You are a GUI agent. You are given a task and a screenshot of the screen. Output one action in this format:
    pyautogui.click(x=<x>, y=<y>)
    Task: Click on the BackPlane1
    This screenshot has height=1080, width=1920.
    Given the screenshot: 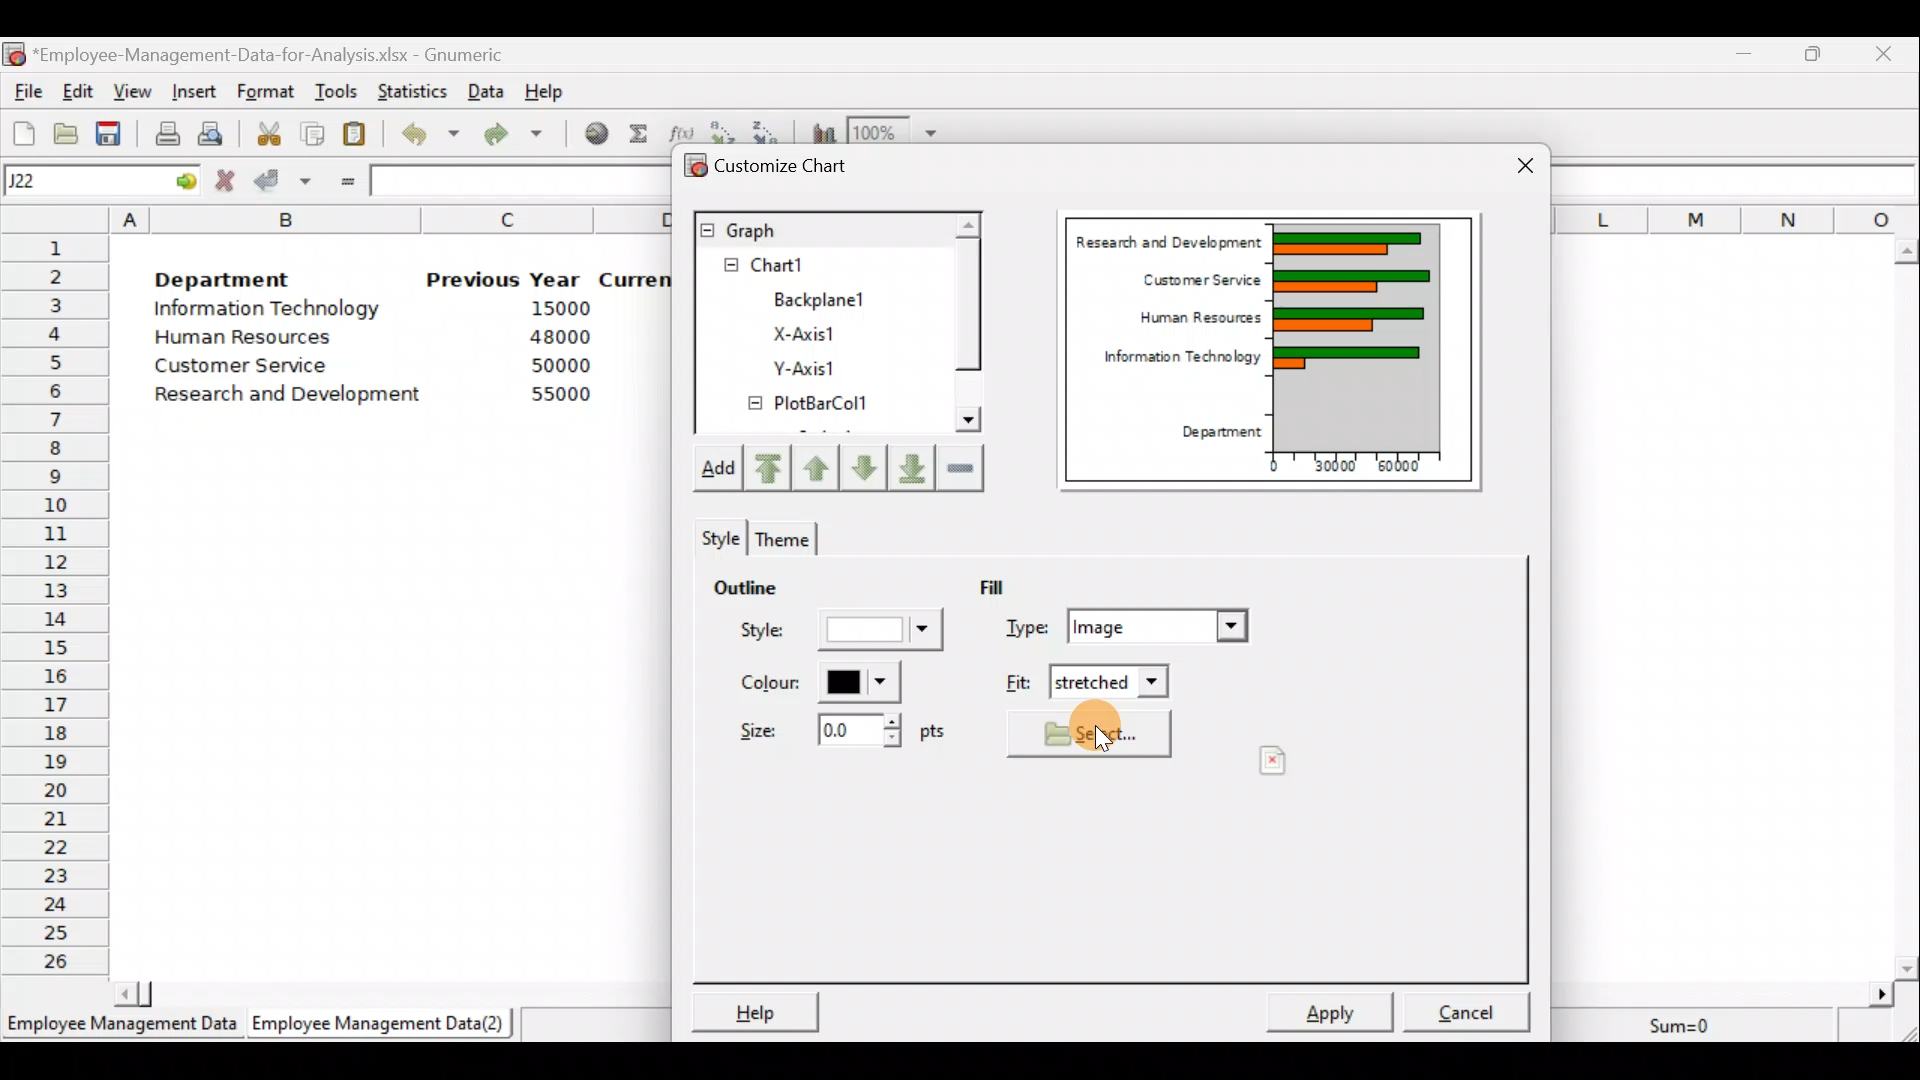 What is the action you would take?
    pyautogui.click(x=832, y=297)
    